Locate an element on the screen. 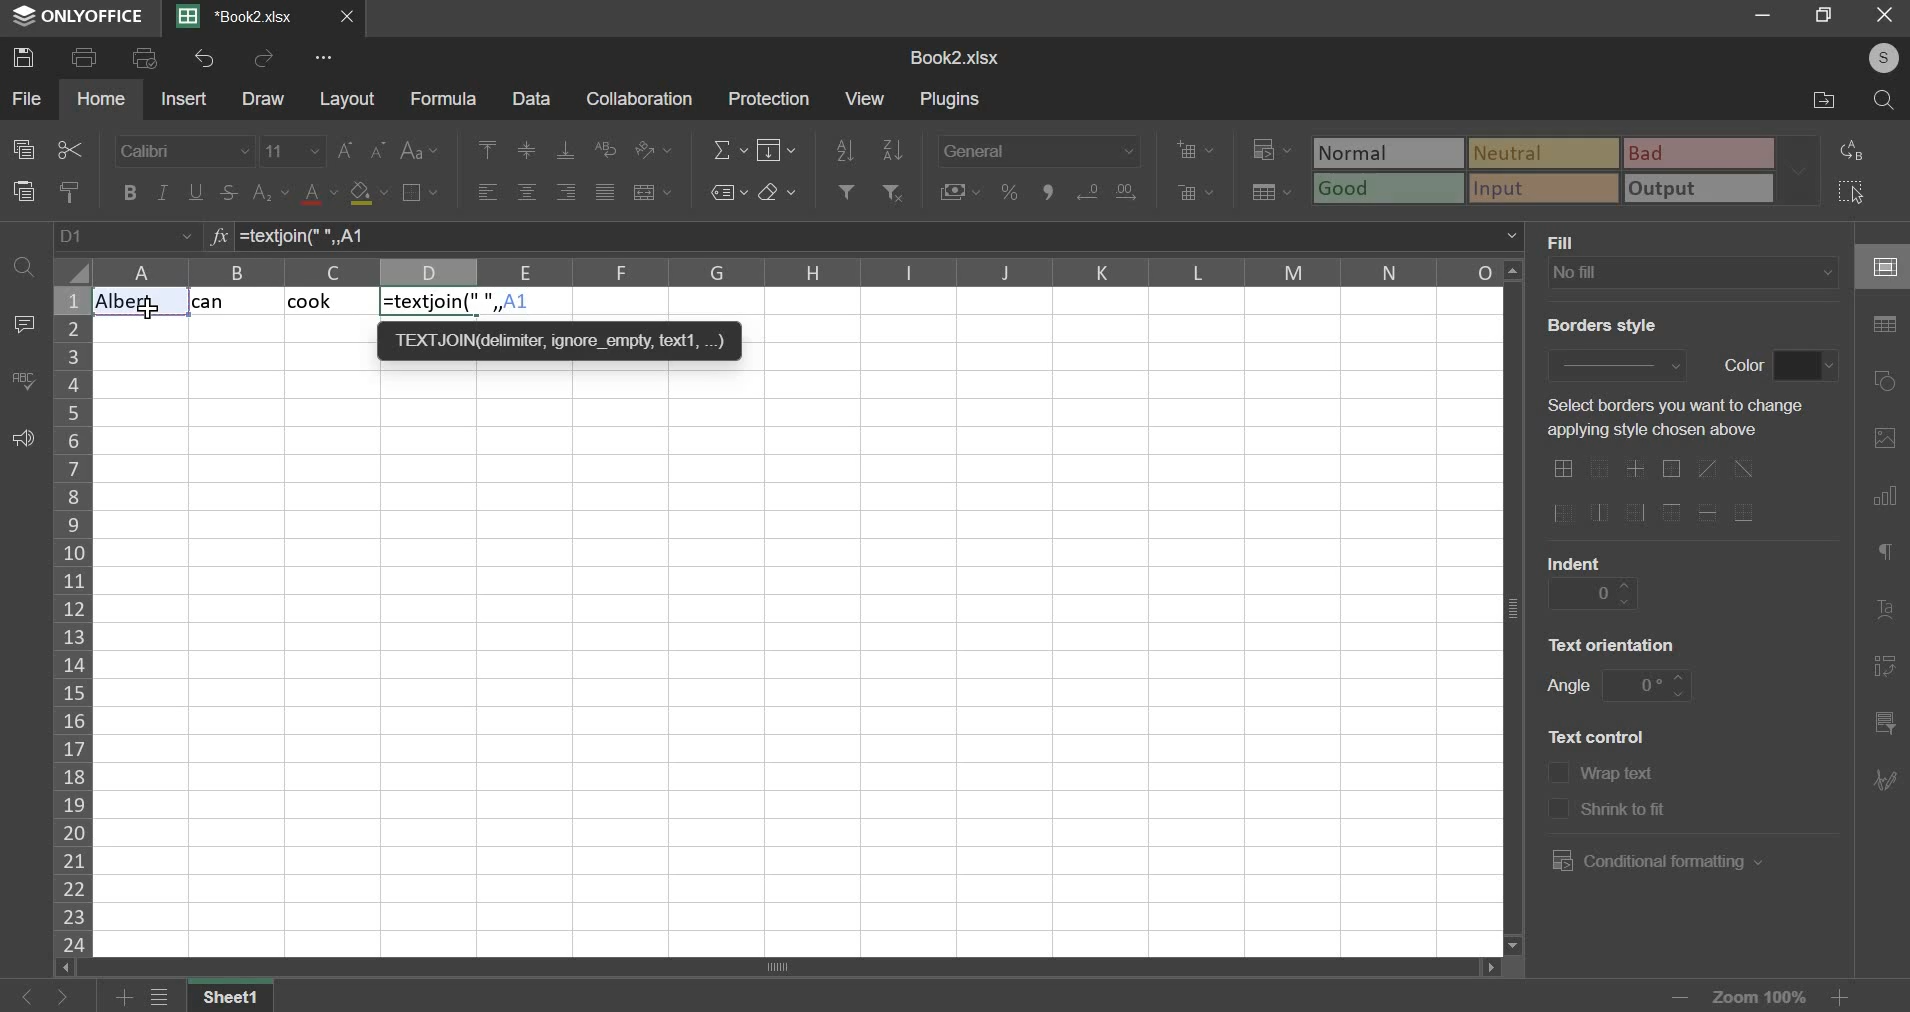  replace is located at coordinates (1858, 150).